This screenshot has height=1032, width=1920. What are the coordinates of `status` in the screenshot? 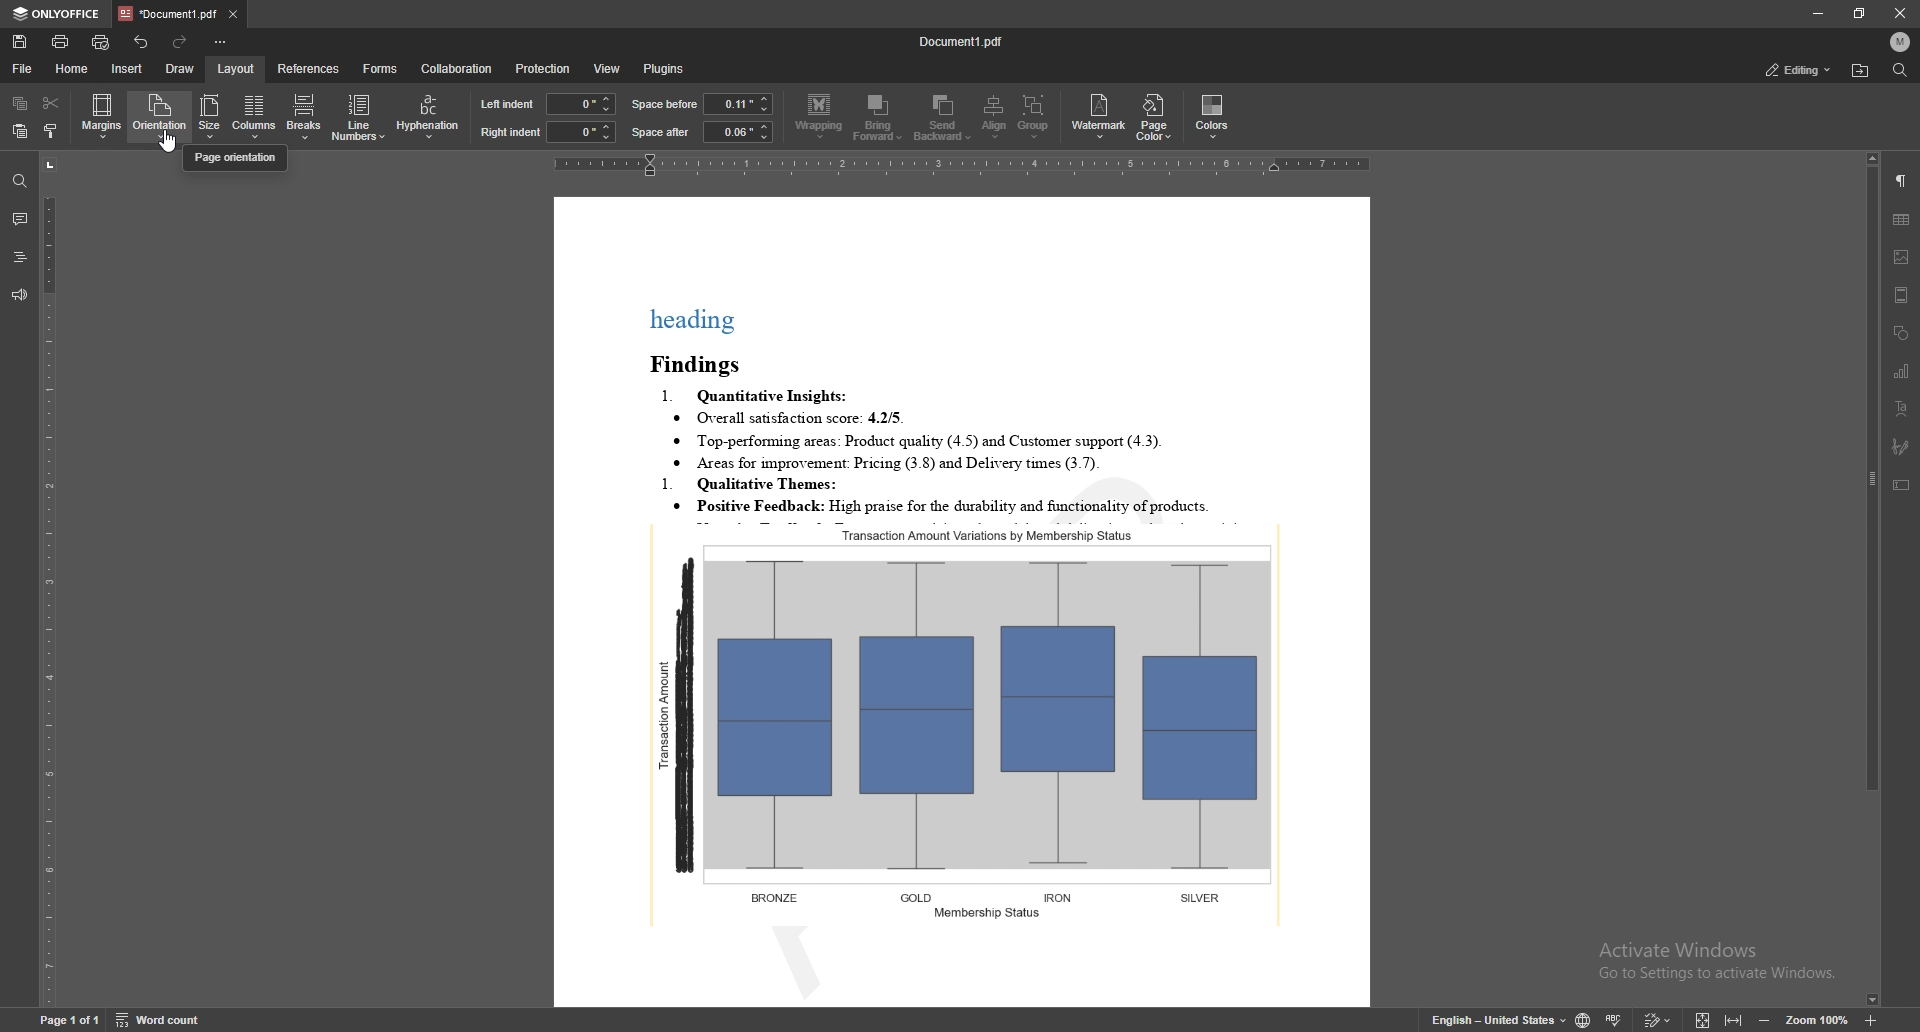 It's located at (1800, 69).